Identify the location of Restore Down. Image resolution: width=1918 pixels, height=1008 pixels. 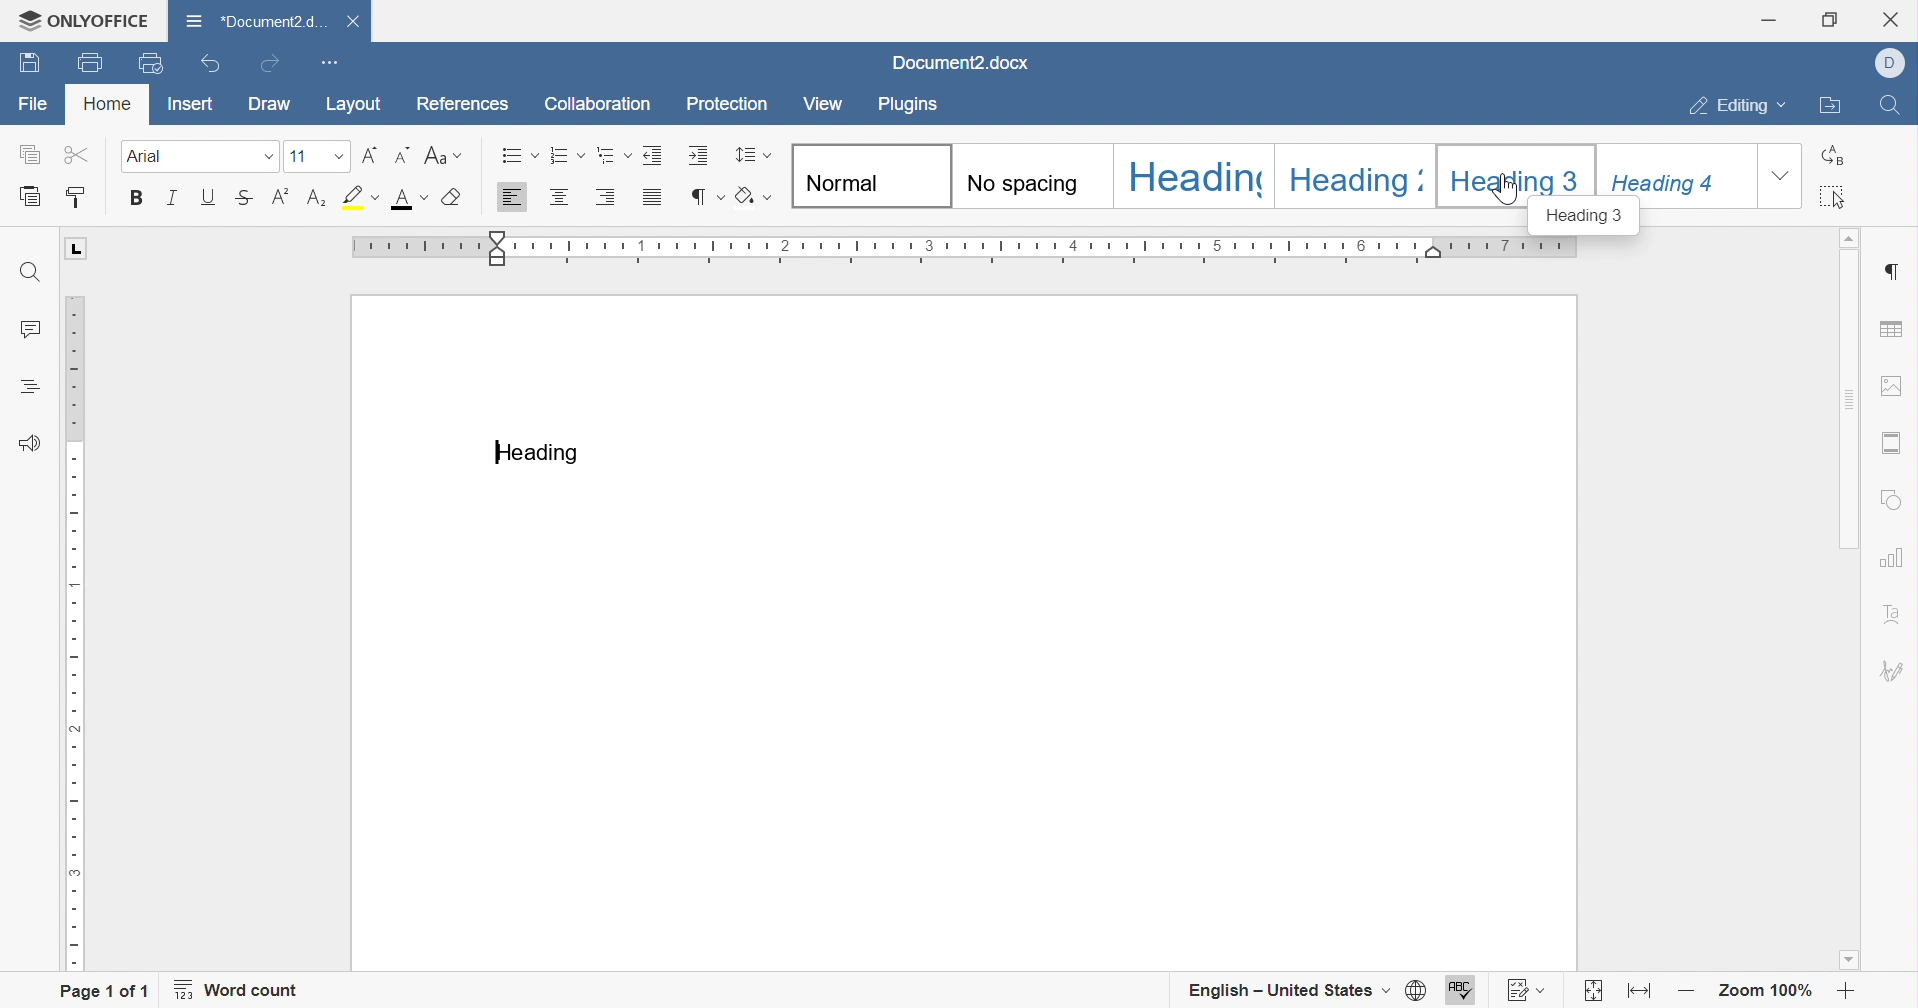
(1826, 20).